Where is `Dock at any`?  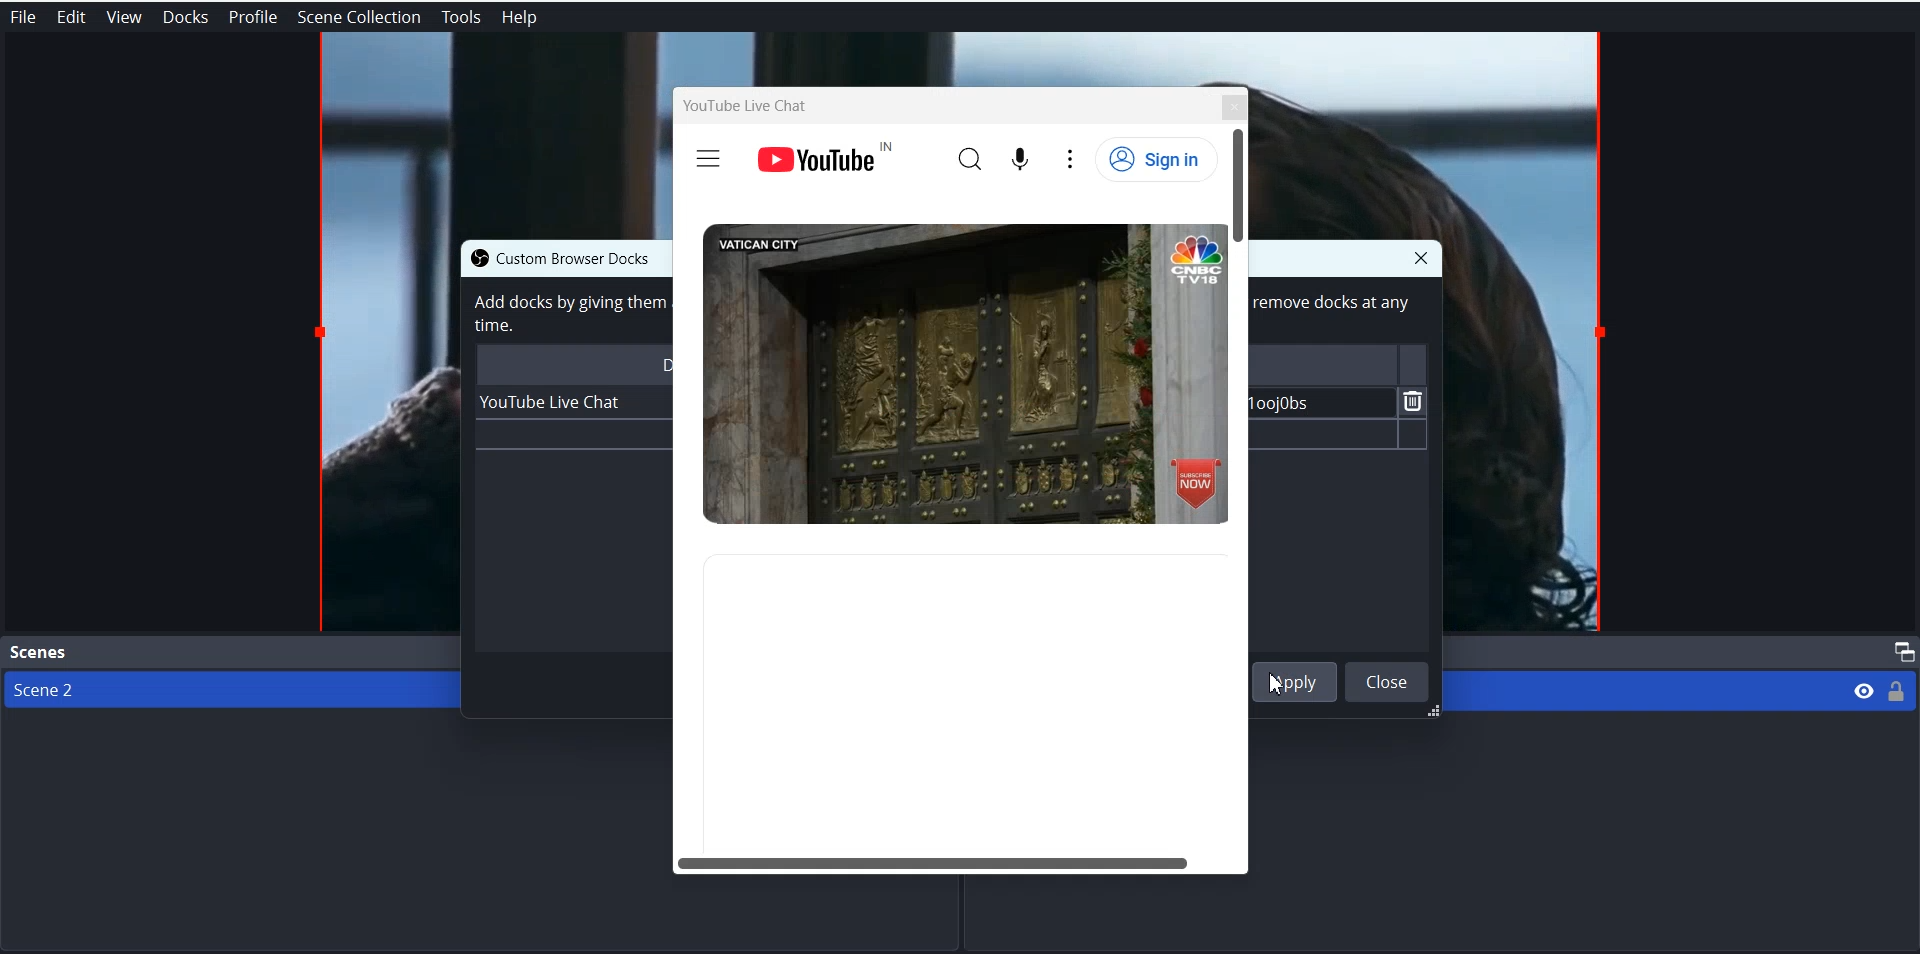 Dock at any is located at coordinates (1334, 308).